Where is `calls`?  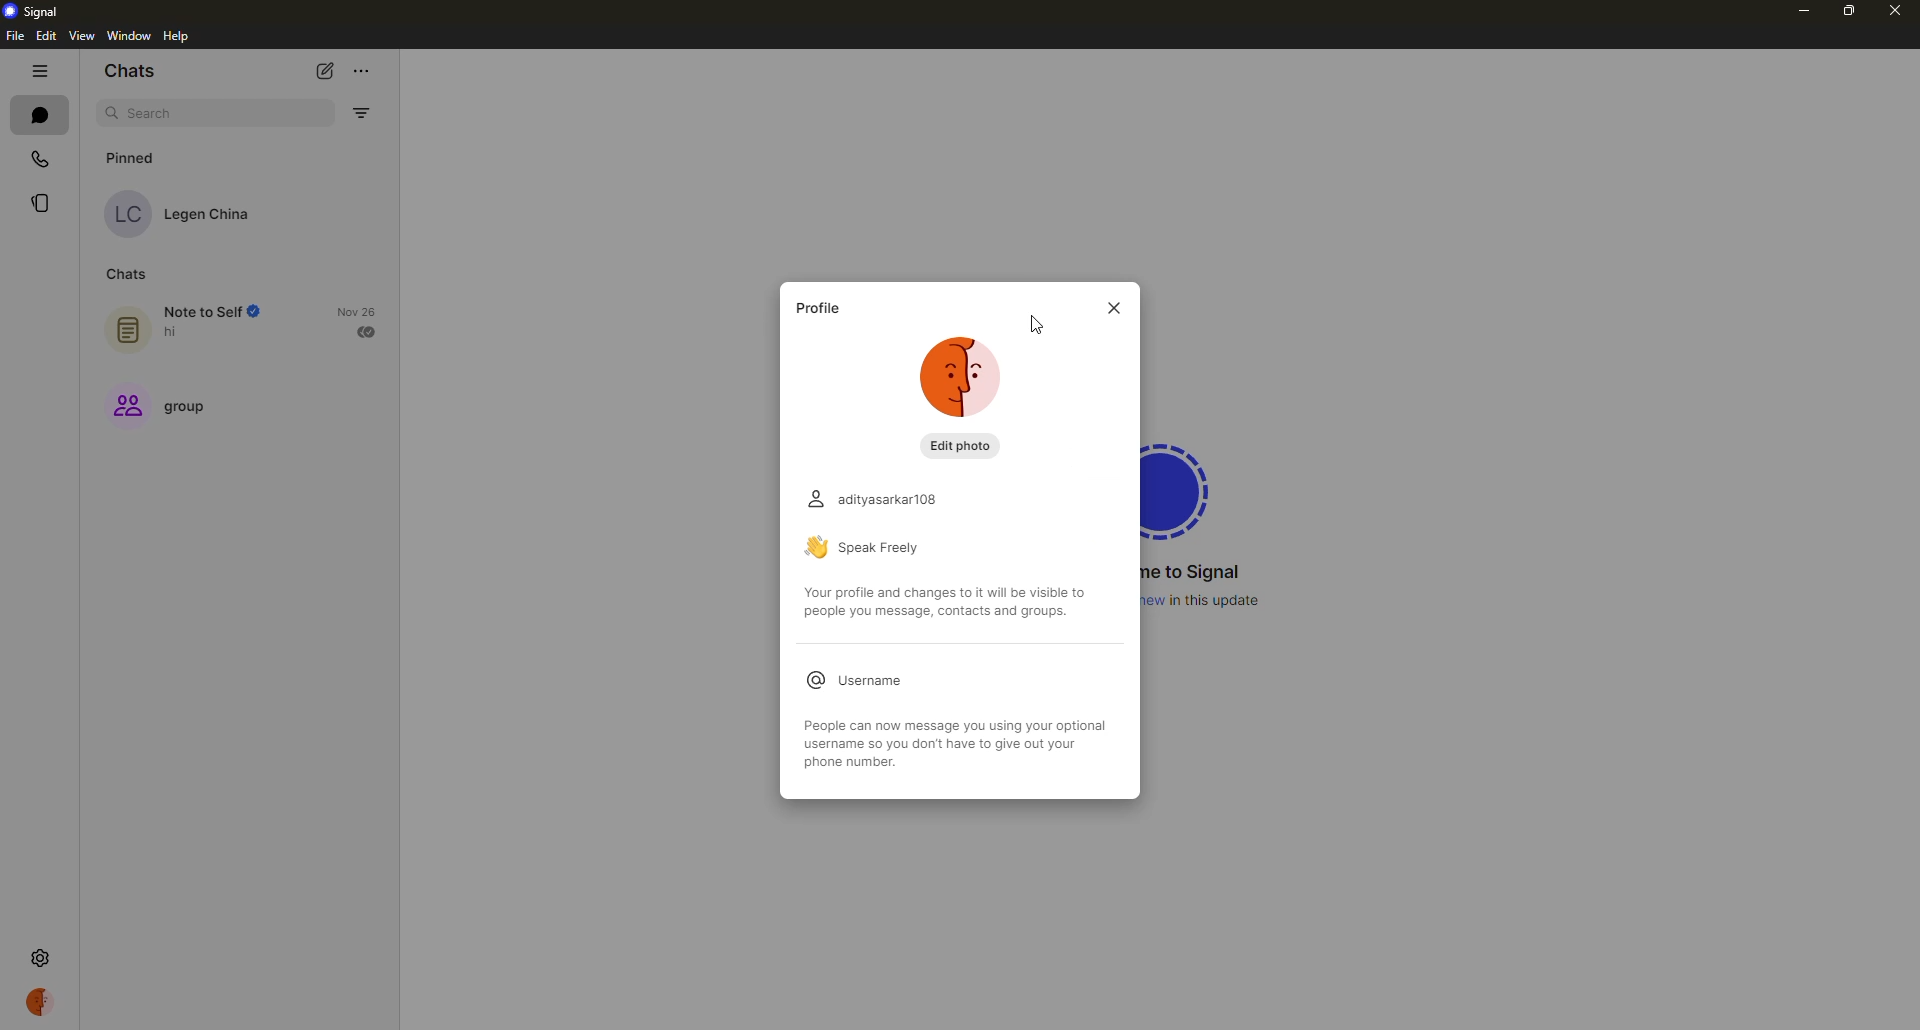
calls is located at coordinates (43, 157).